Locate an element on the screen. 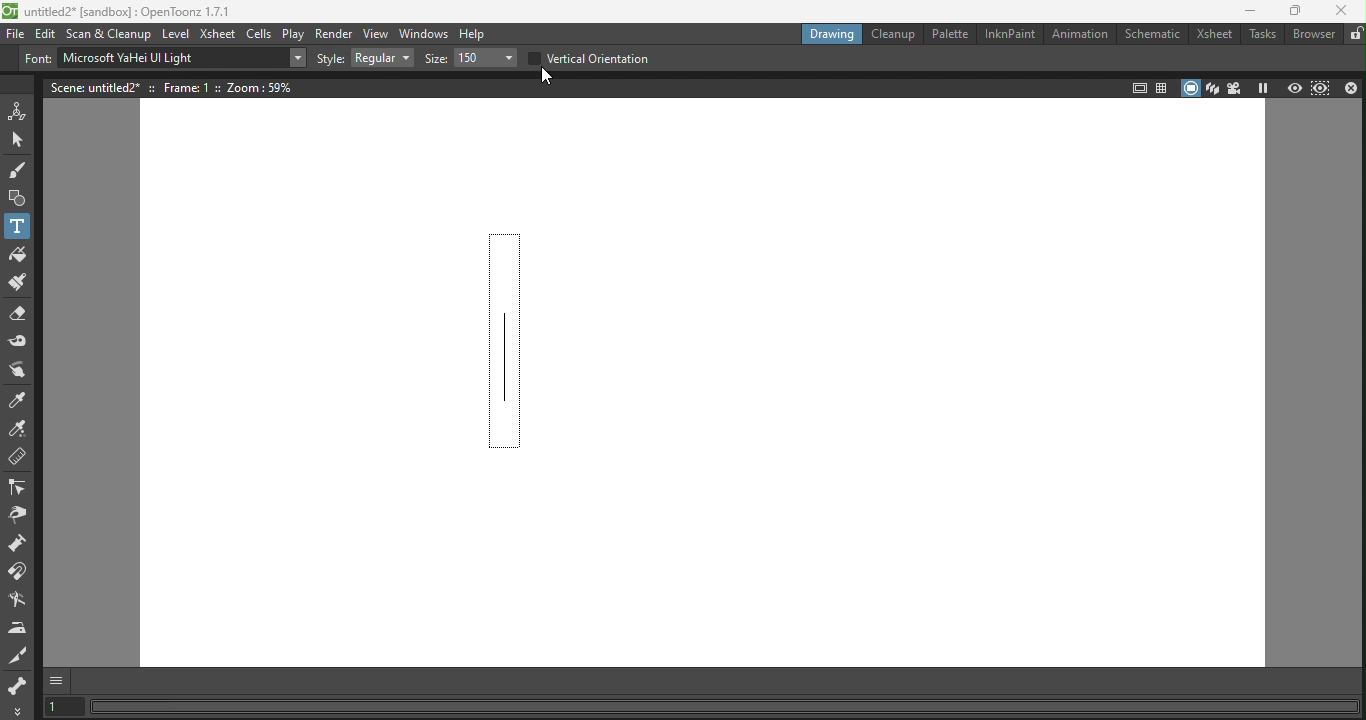  GUI Show/Hide is located at coordinates (58, 680).